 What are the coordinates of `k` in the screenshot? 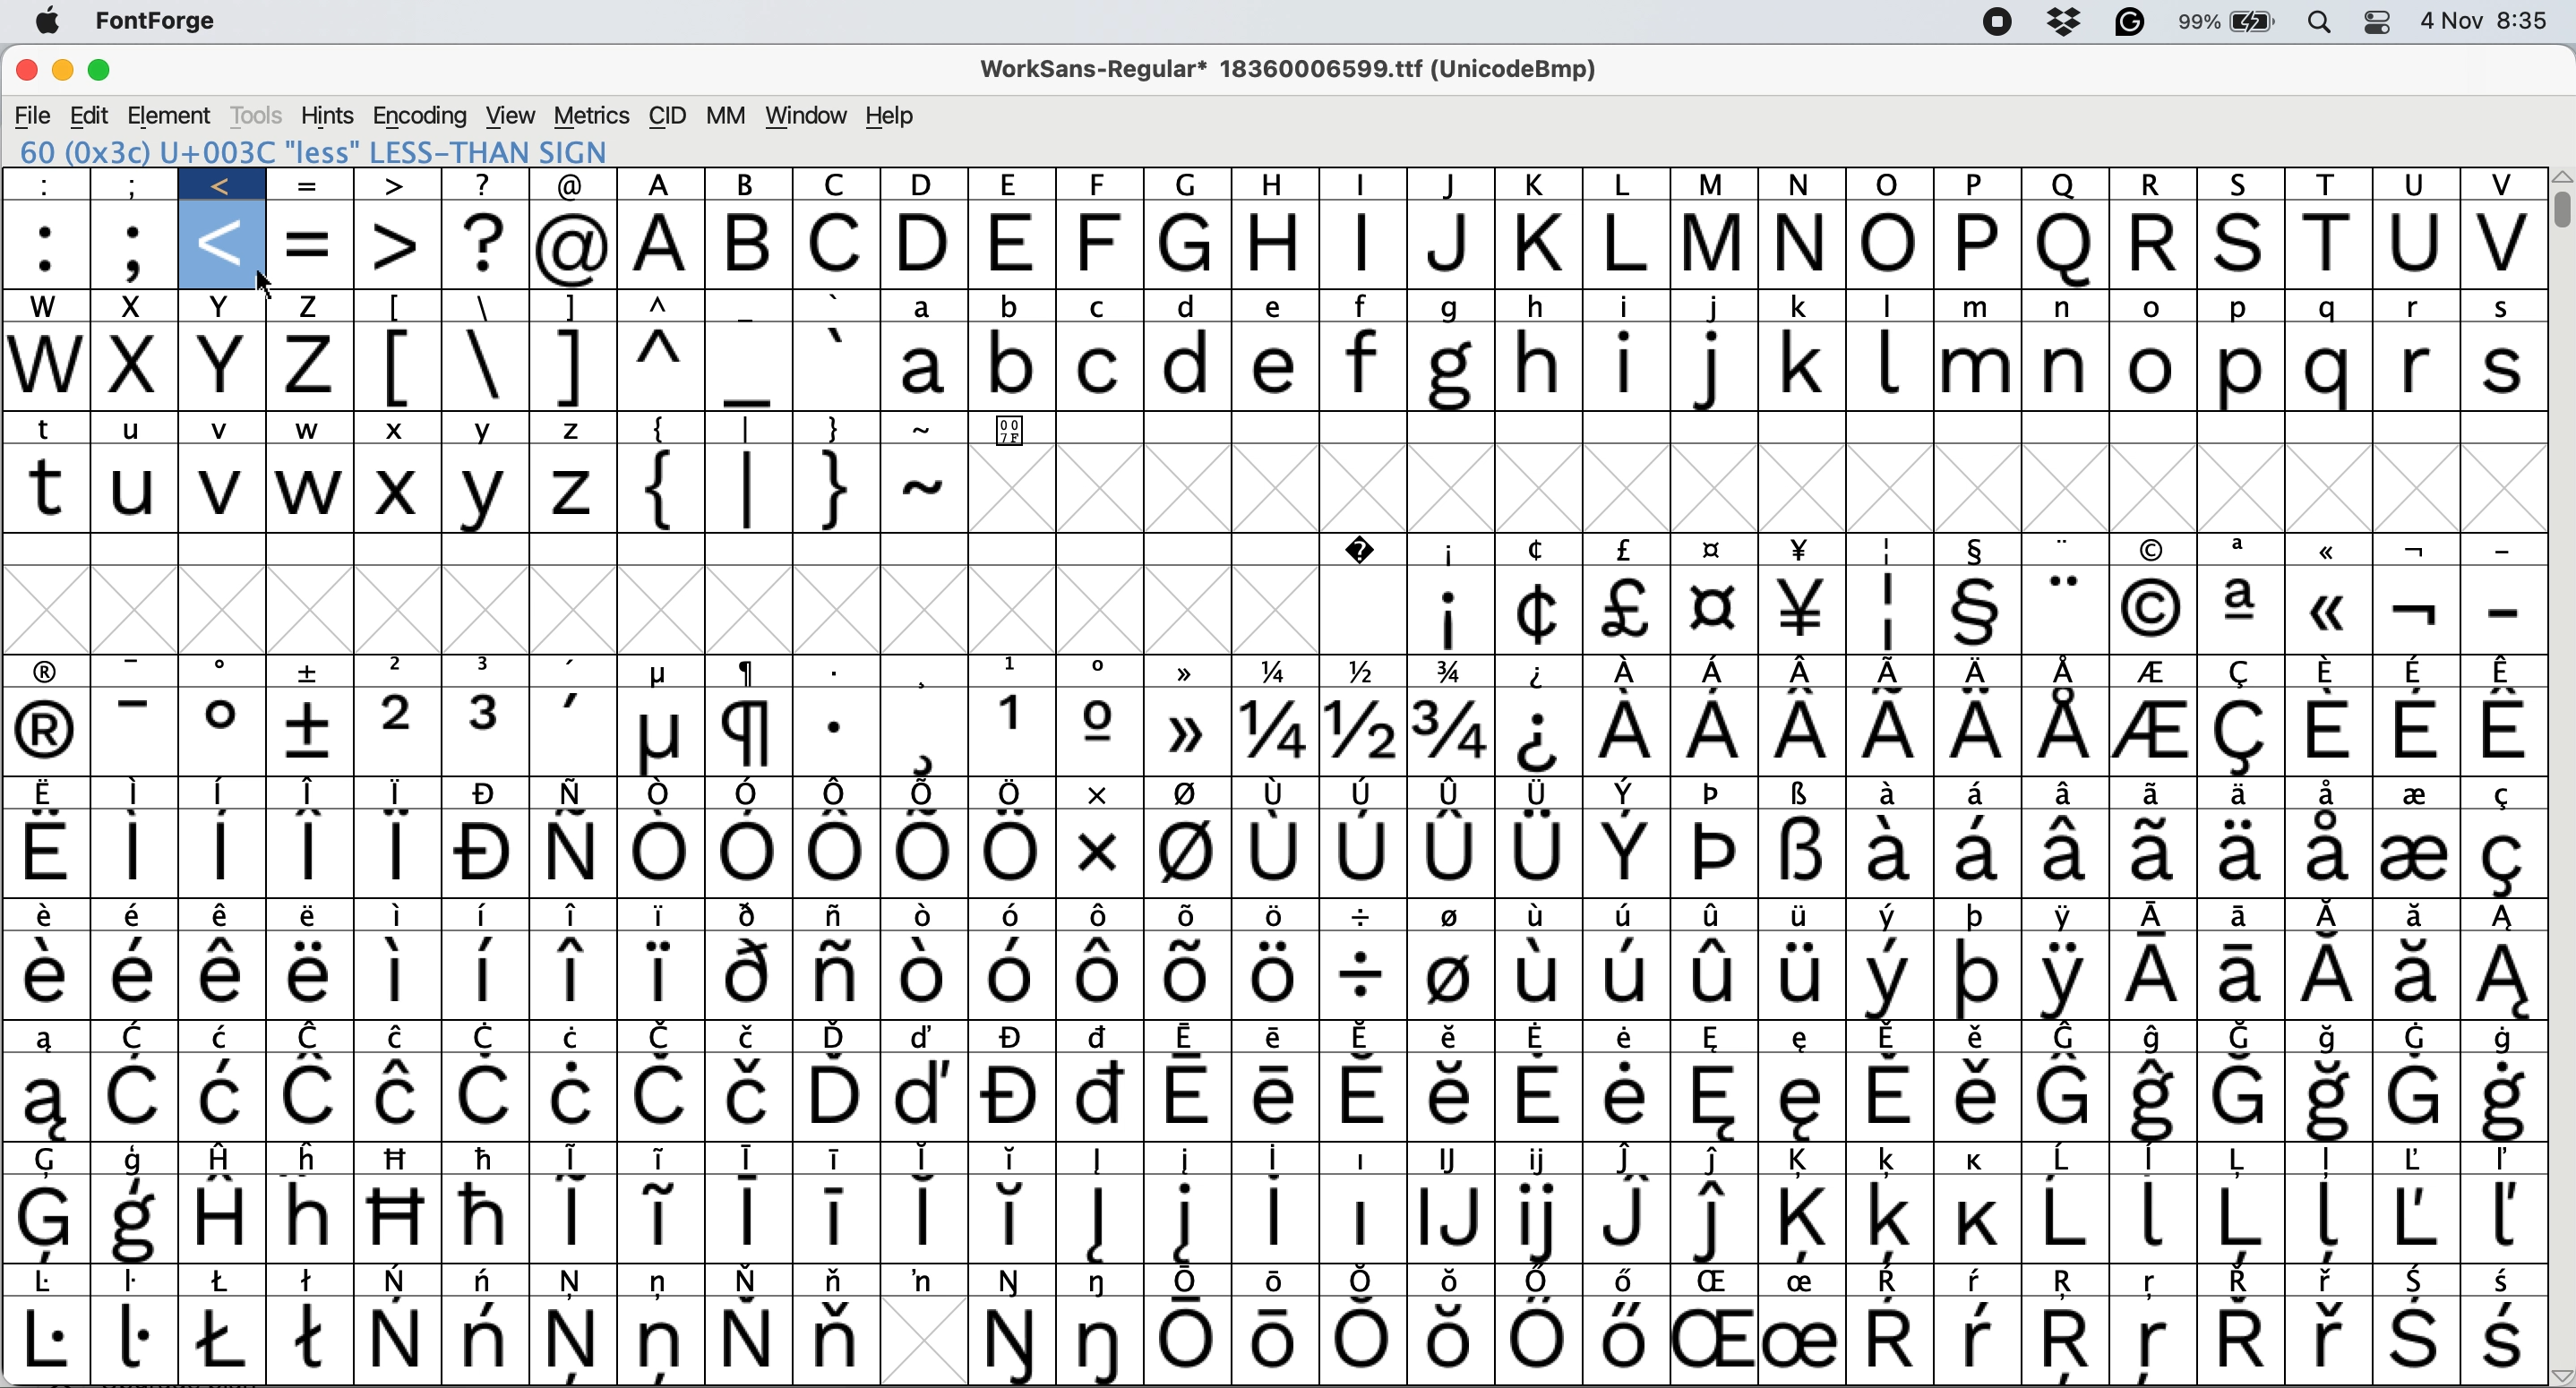 It's located at (1545, 186).